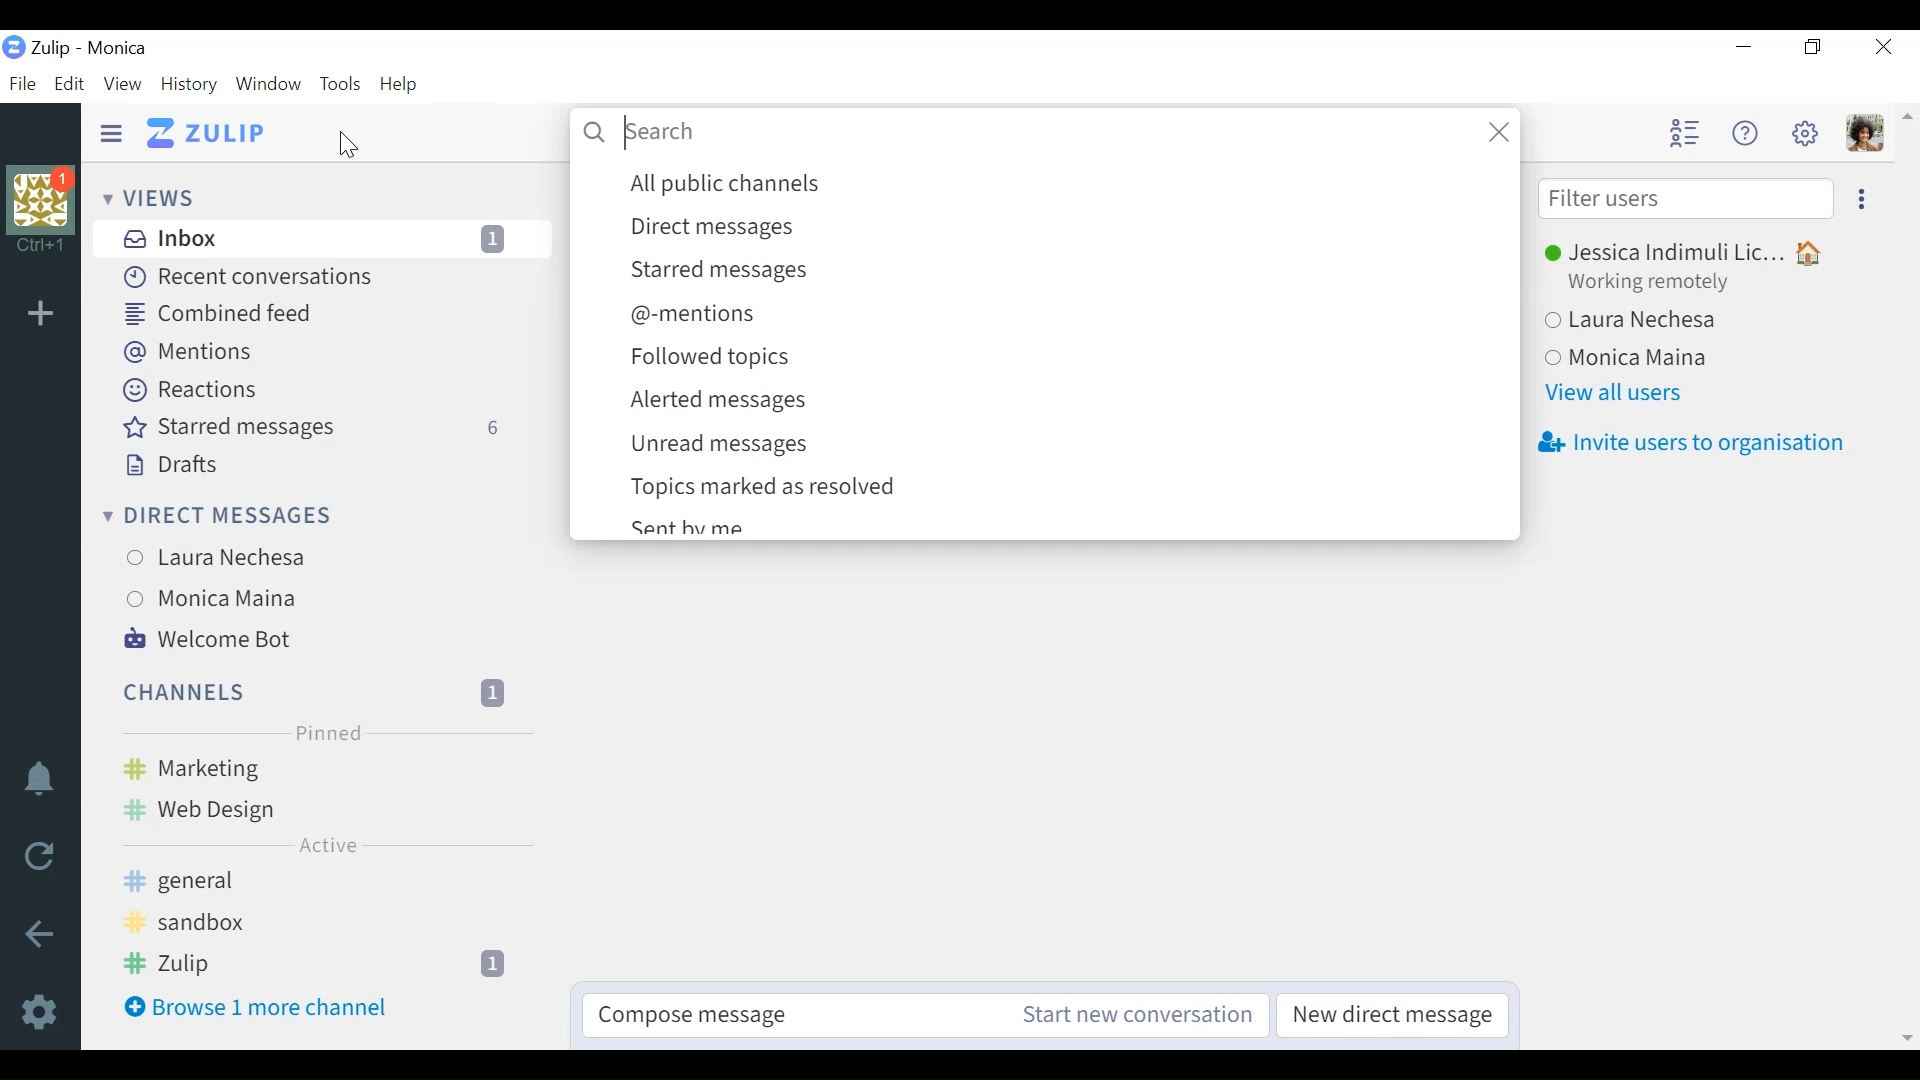 This screenshot has height=1080, width=1920. Describe the element at coordinates (26, 85) in the screenshot. I see `File` at that location.